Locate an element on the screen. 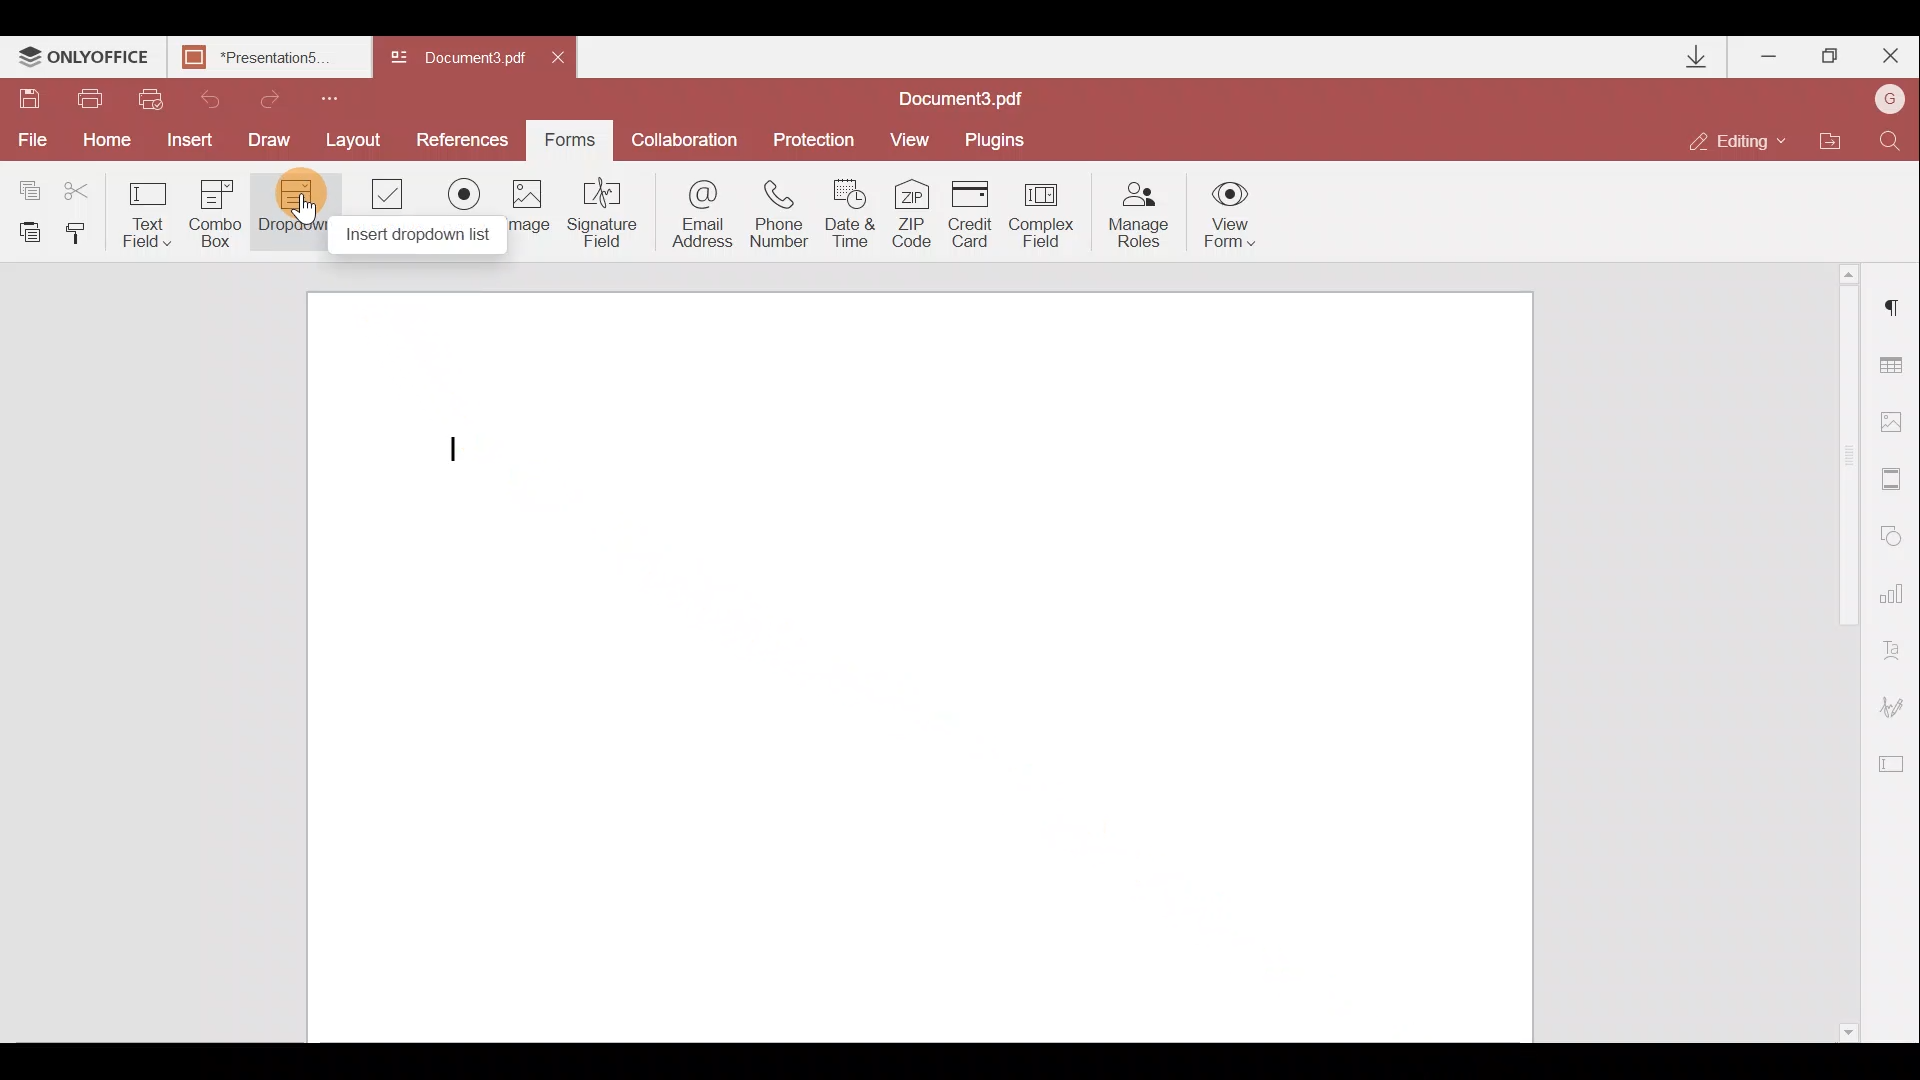 This screenshot has height=1080, width=1920. Document3.pdf is located at coordinates (460, 59).